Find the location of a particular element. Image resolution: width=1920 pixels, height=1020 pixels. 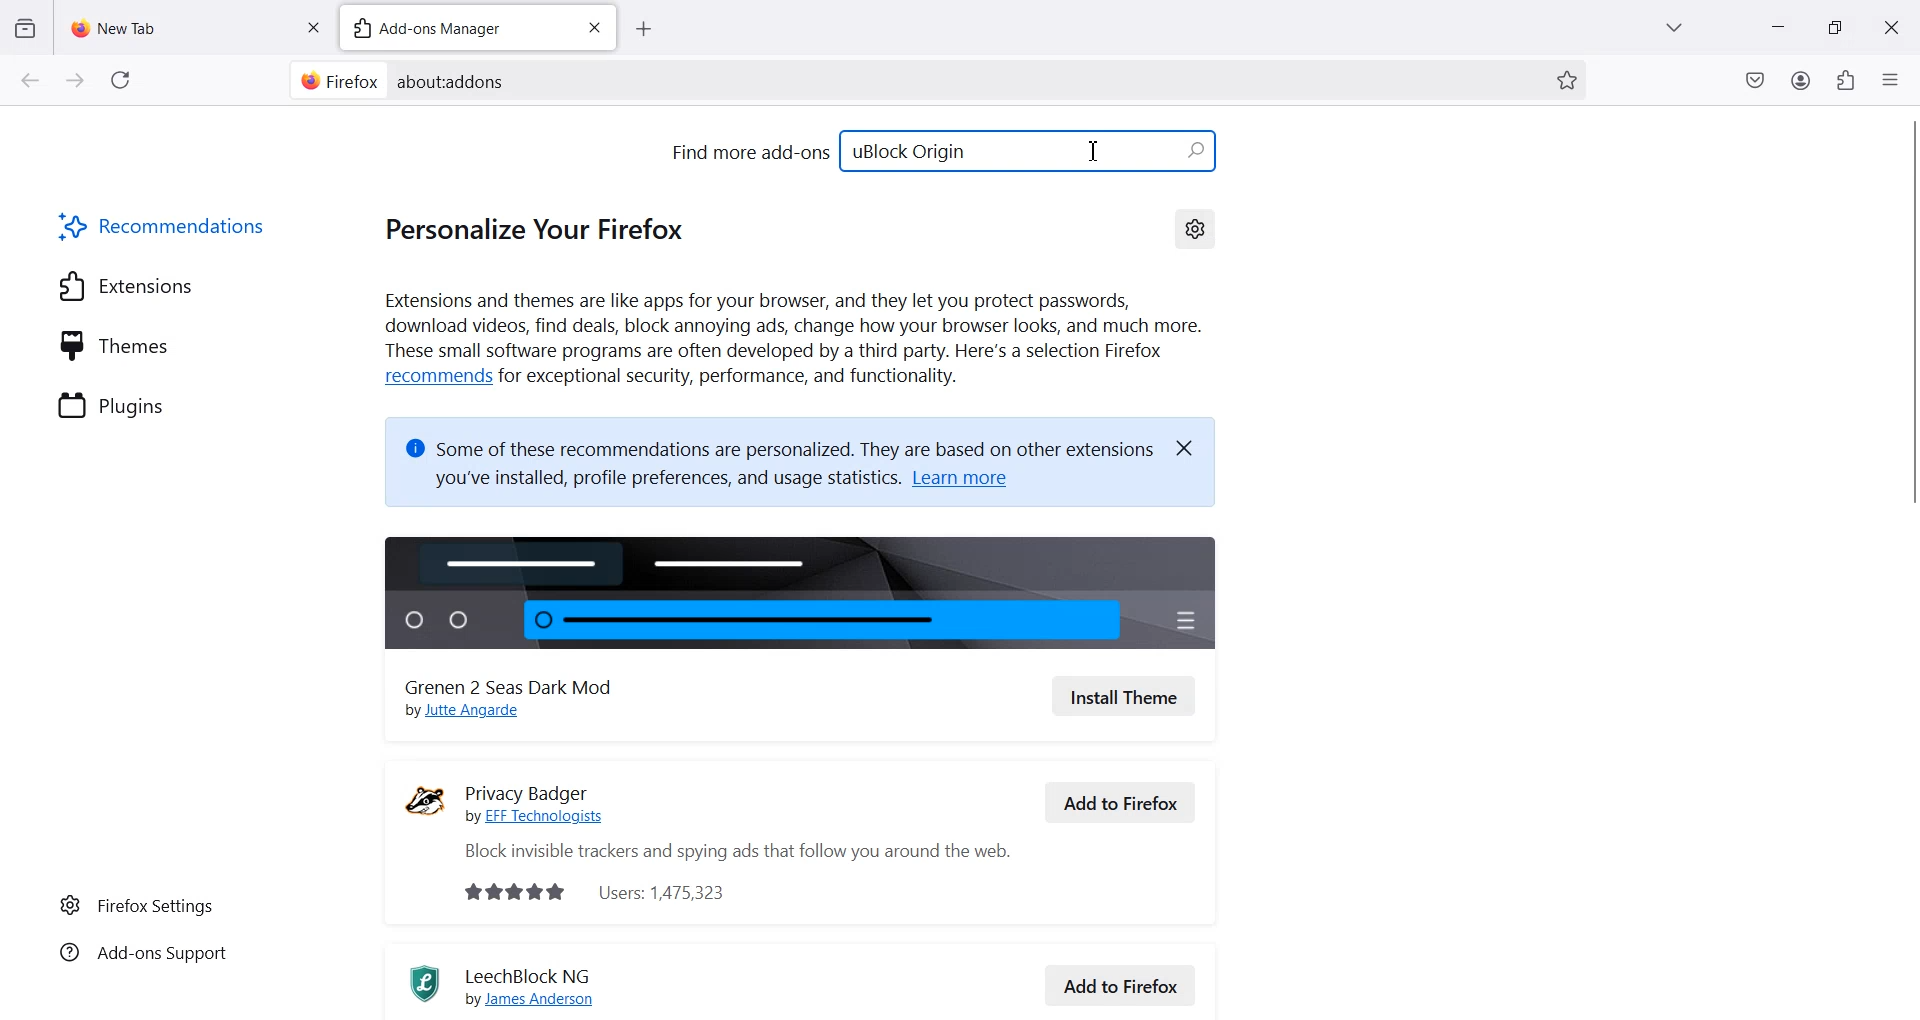

Firefox is located at coordinates (336, 80).